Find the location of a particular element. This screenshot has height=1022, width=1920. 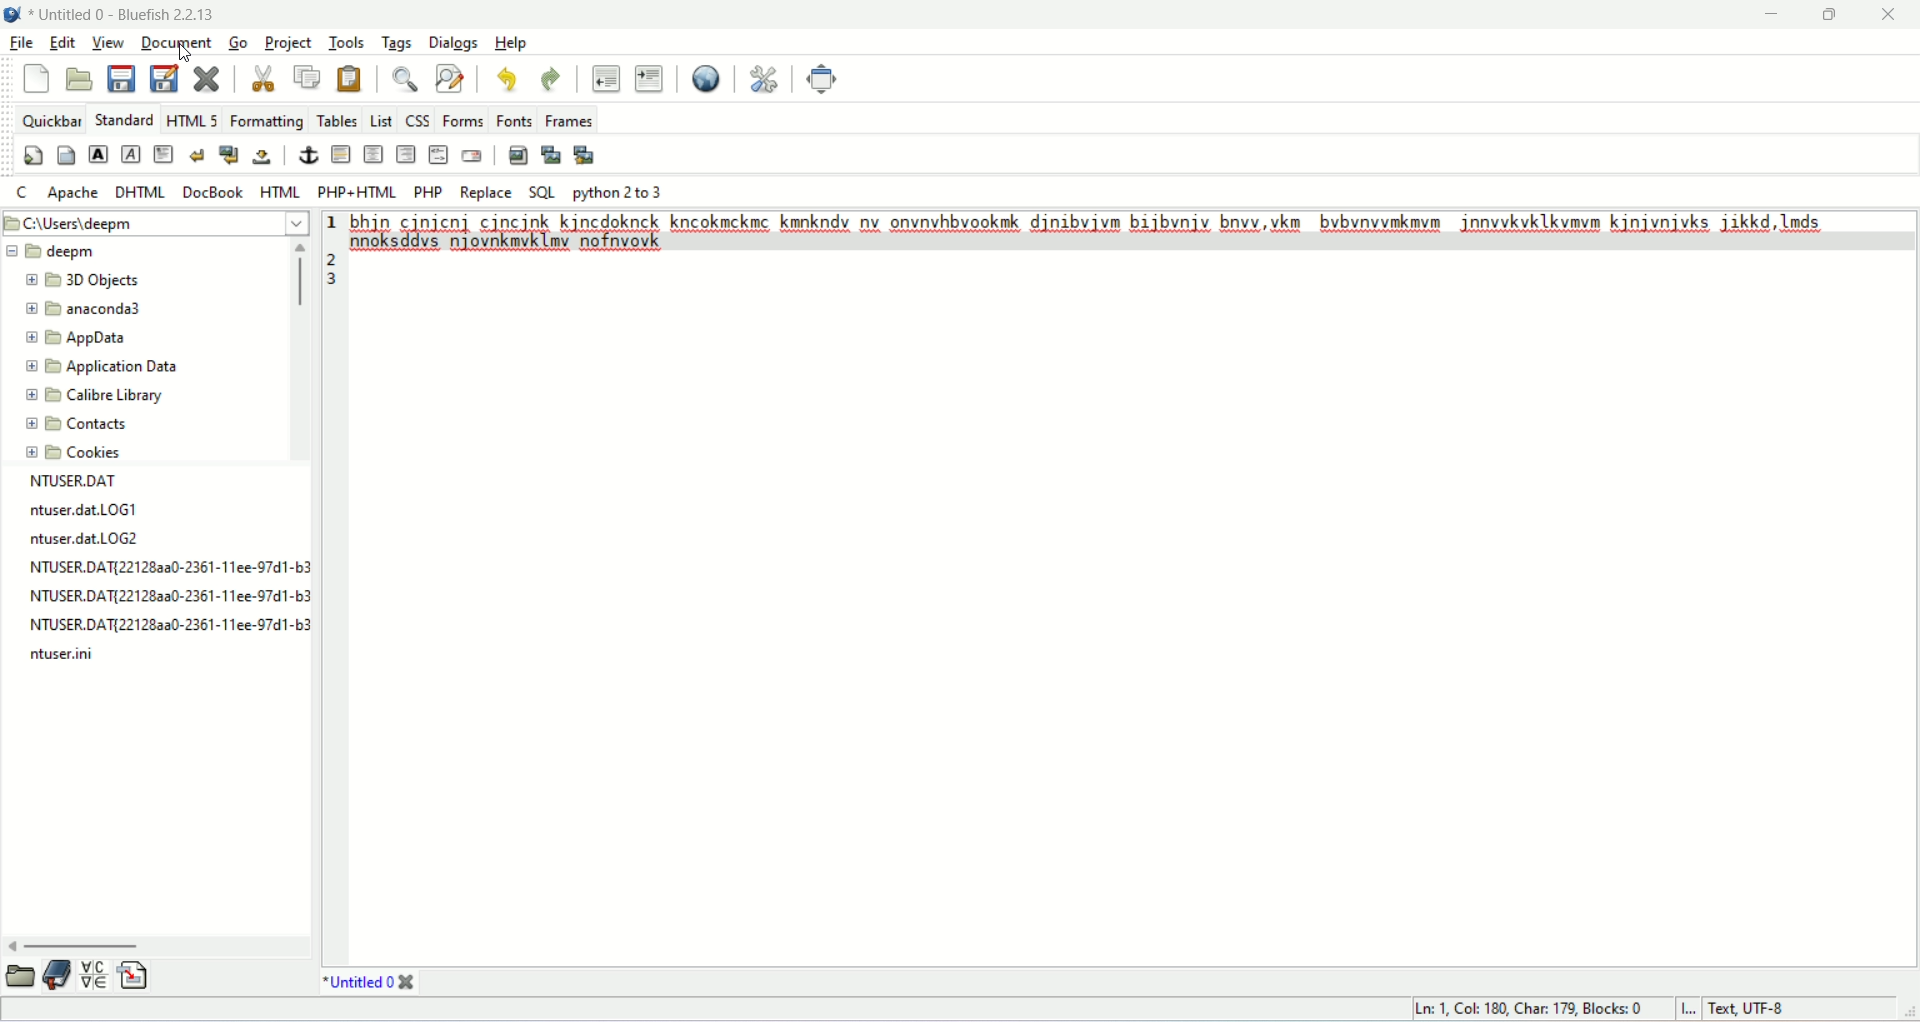

file name is located at coordinates (72, 657).